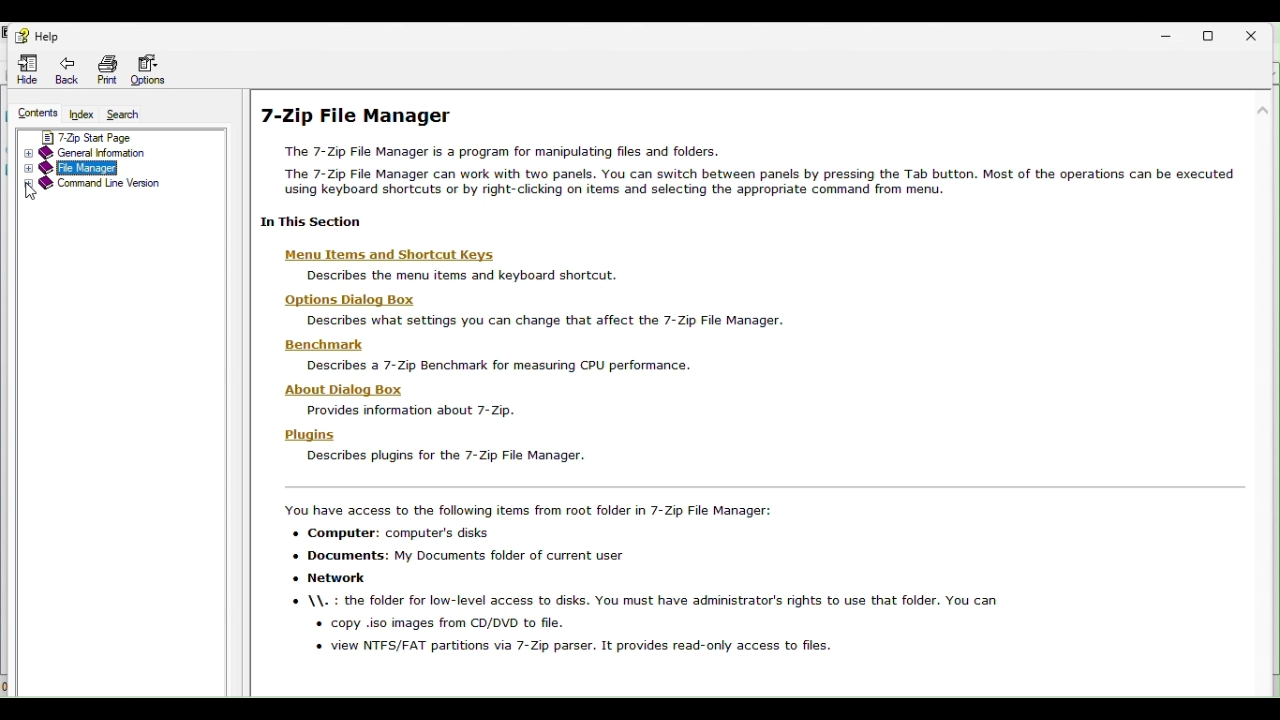  I want to click on Search, so click(136, 115).